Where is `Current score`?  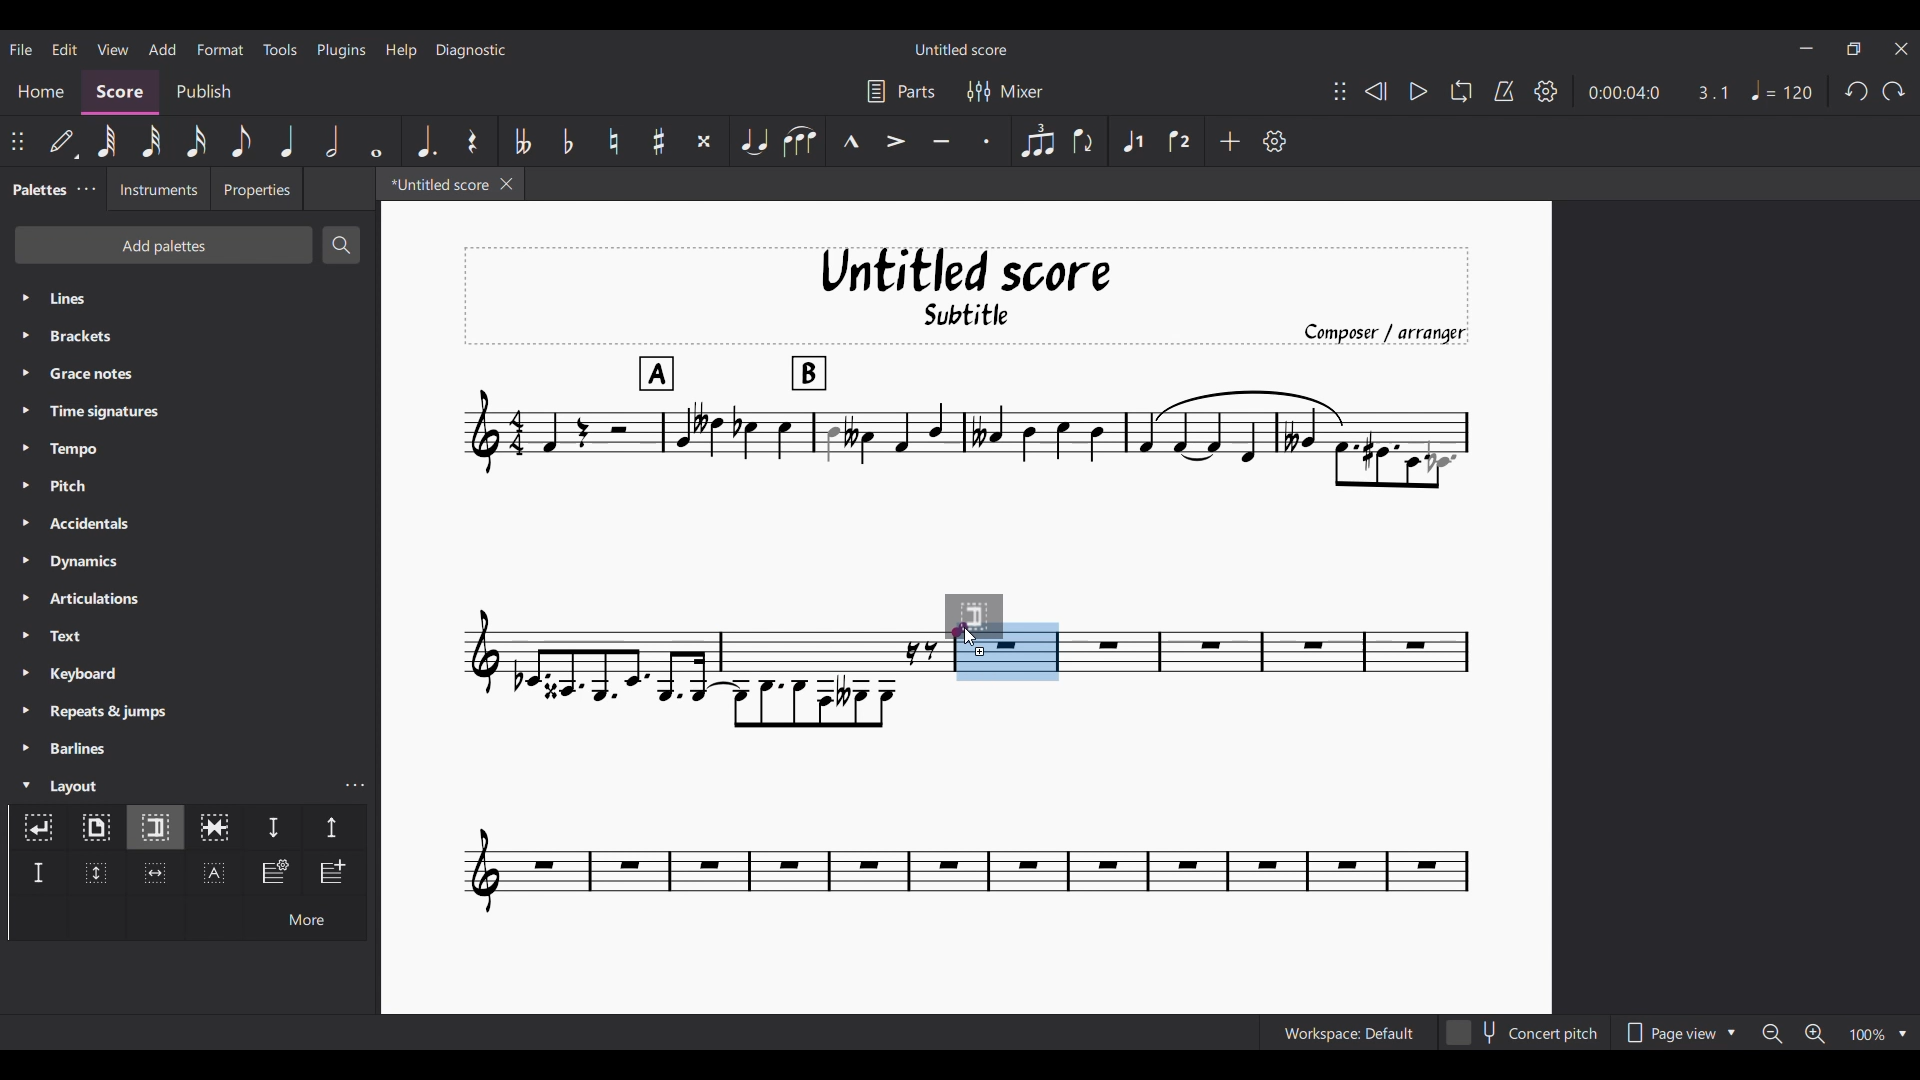
Current score is located at coordinates (965, 419).